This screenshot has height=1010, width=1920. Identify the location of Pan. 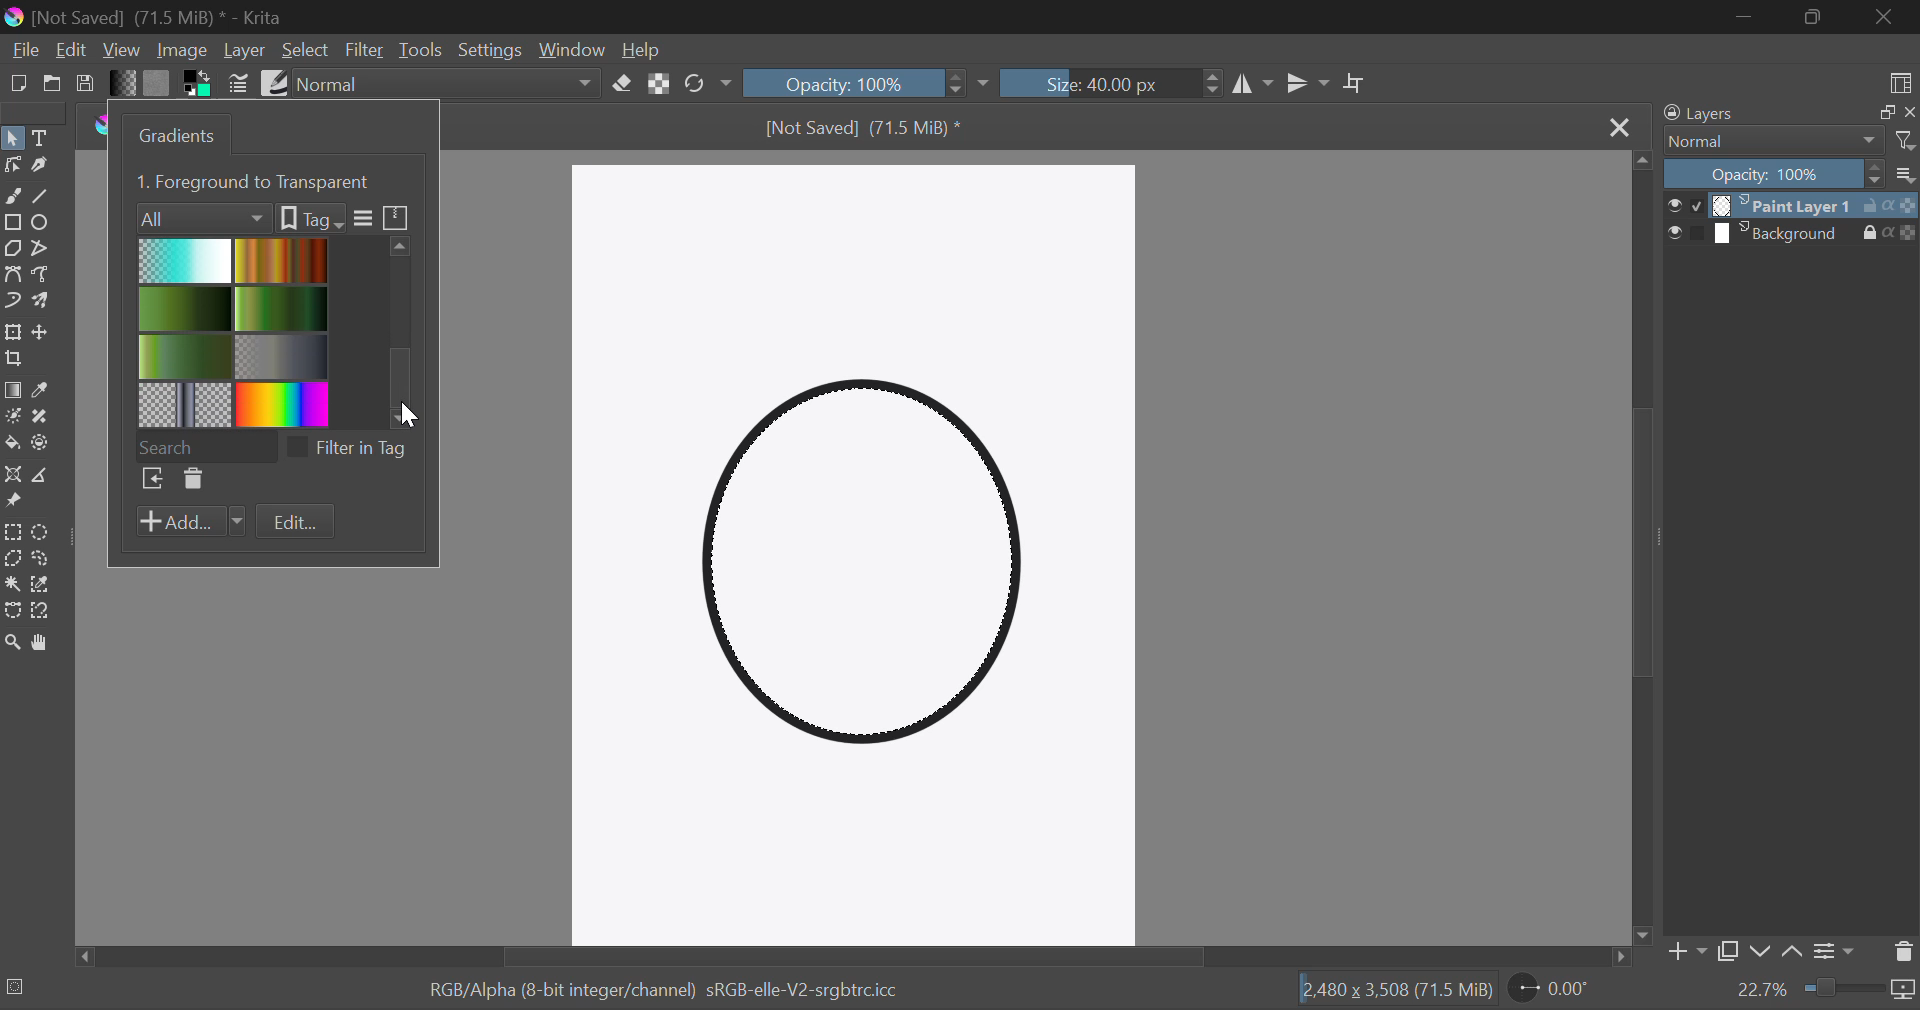
(45, 644).